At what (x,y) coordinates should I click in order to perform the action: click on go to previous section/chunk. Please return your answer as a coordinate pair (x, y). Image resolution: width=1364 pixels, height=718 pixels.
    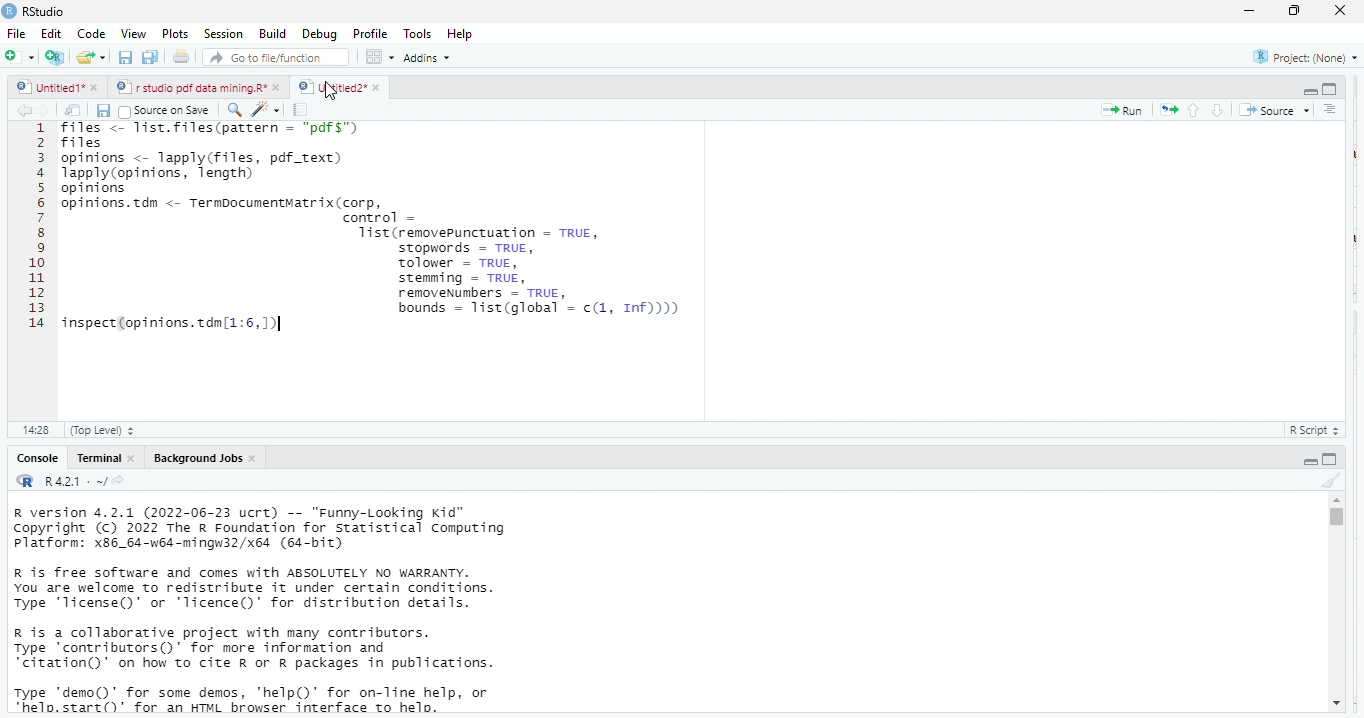
    Looking at the image, I should click on (1192, 110).